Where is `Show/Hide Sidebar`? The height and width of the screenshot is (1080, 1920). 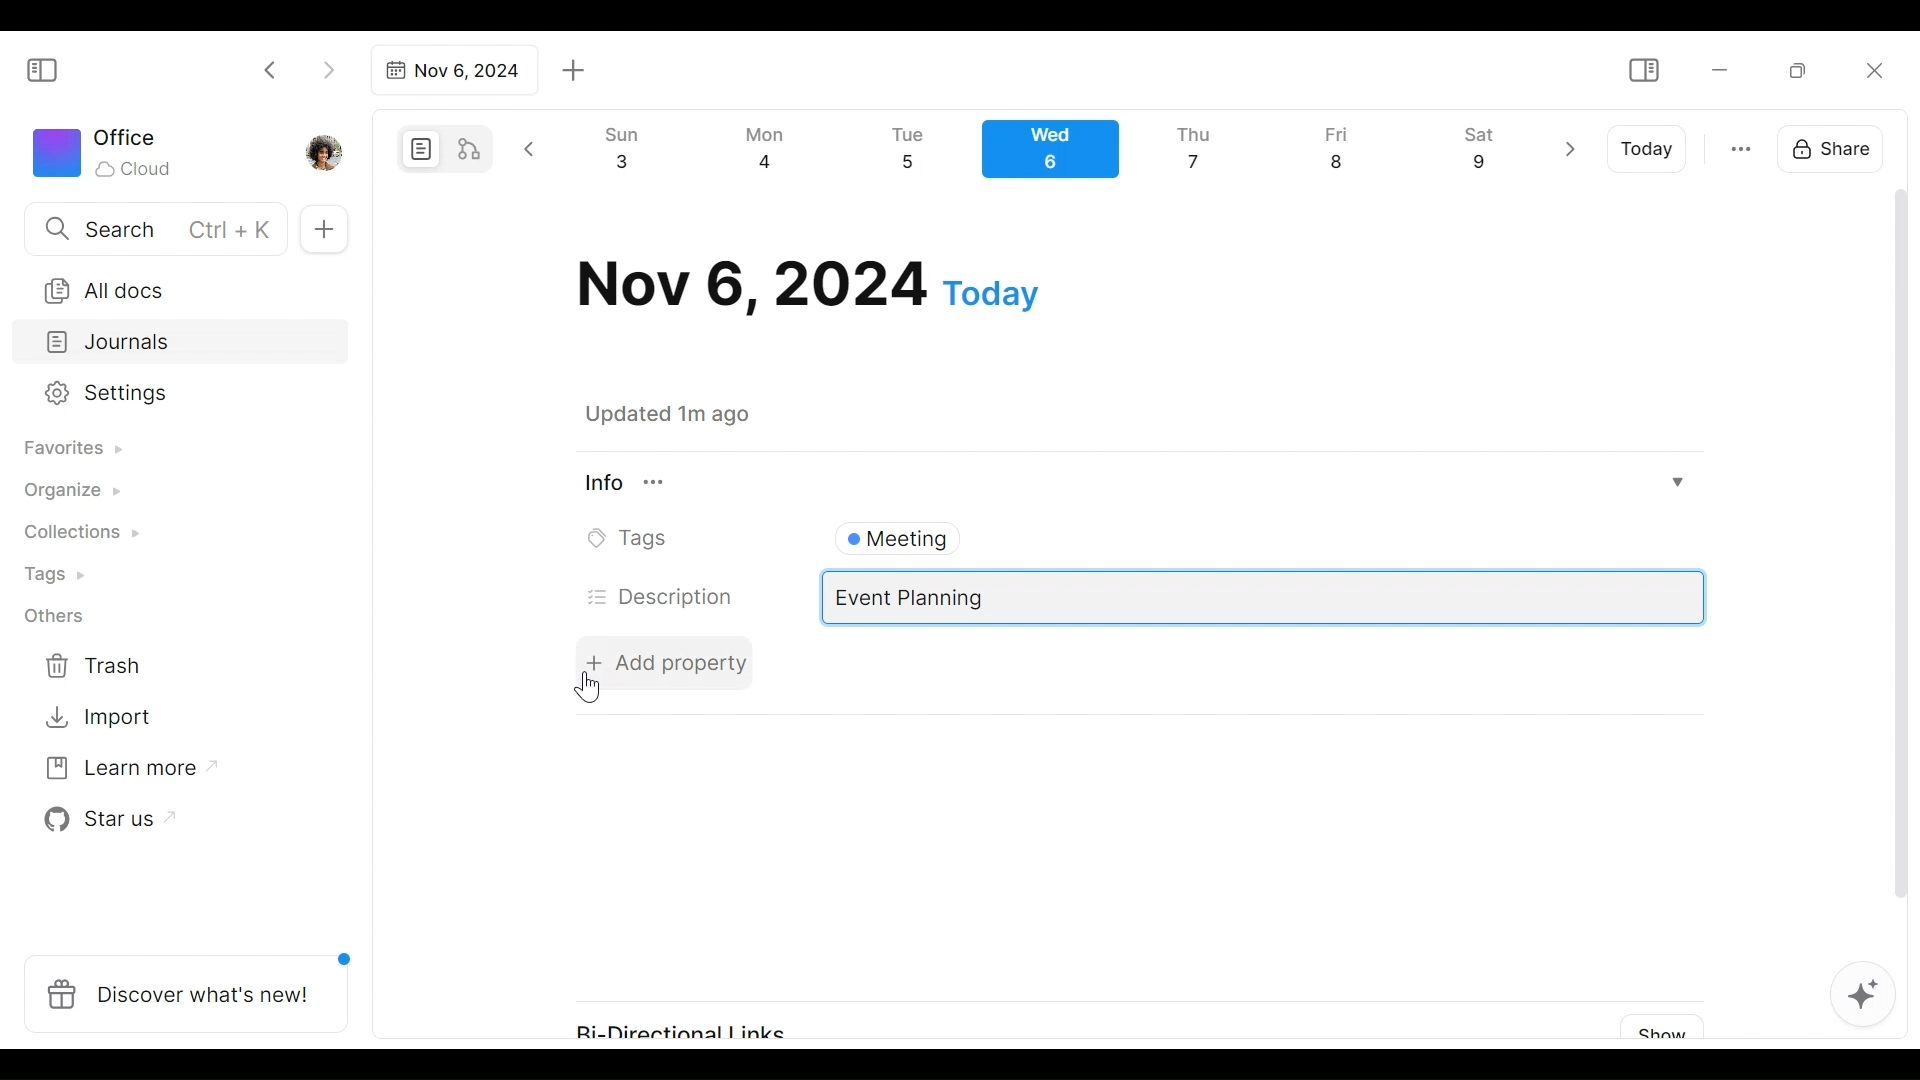
Show/Hide Sidebar is located at coordinates (1643, 71).